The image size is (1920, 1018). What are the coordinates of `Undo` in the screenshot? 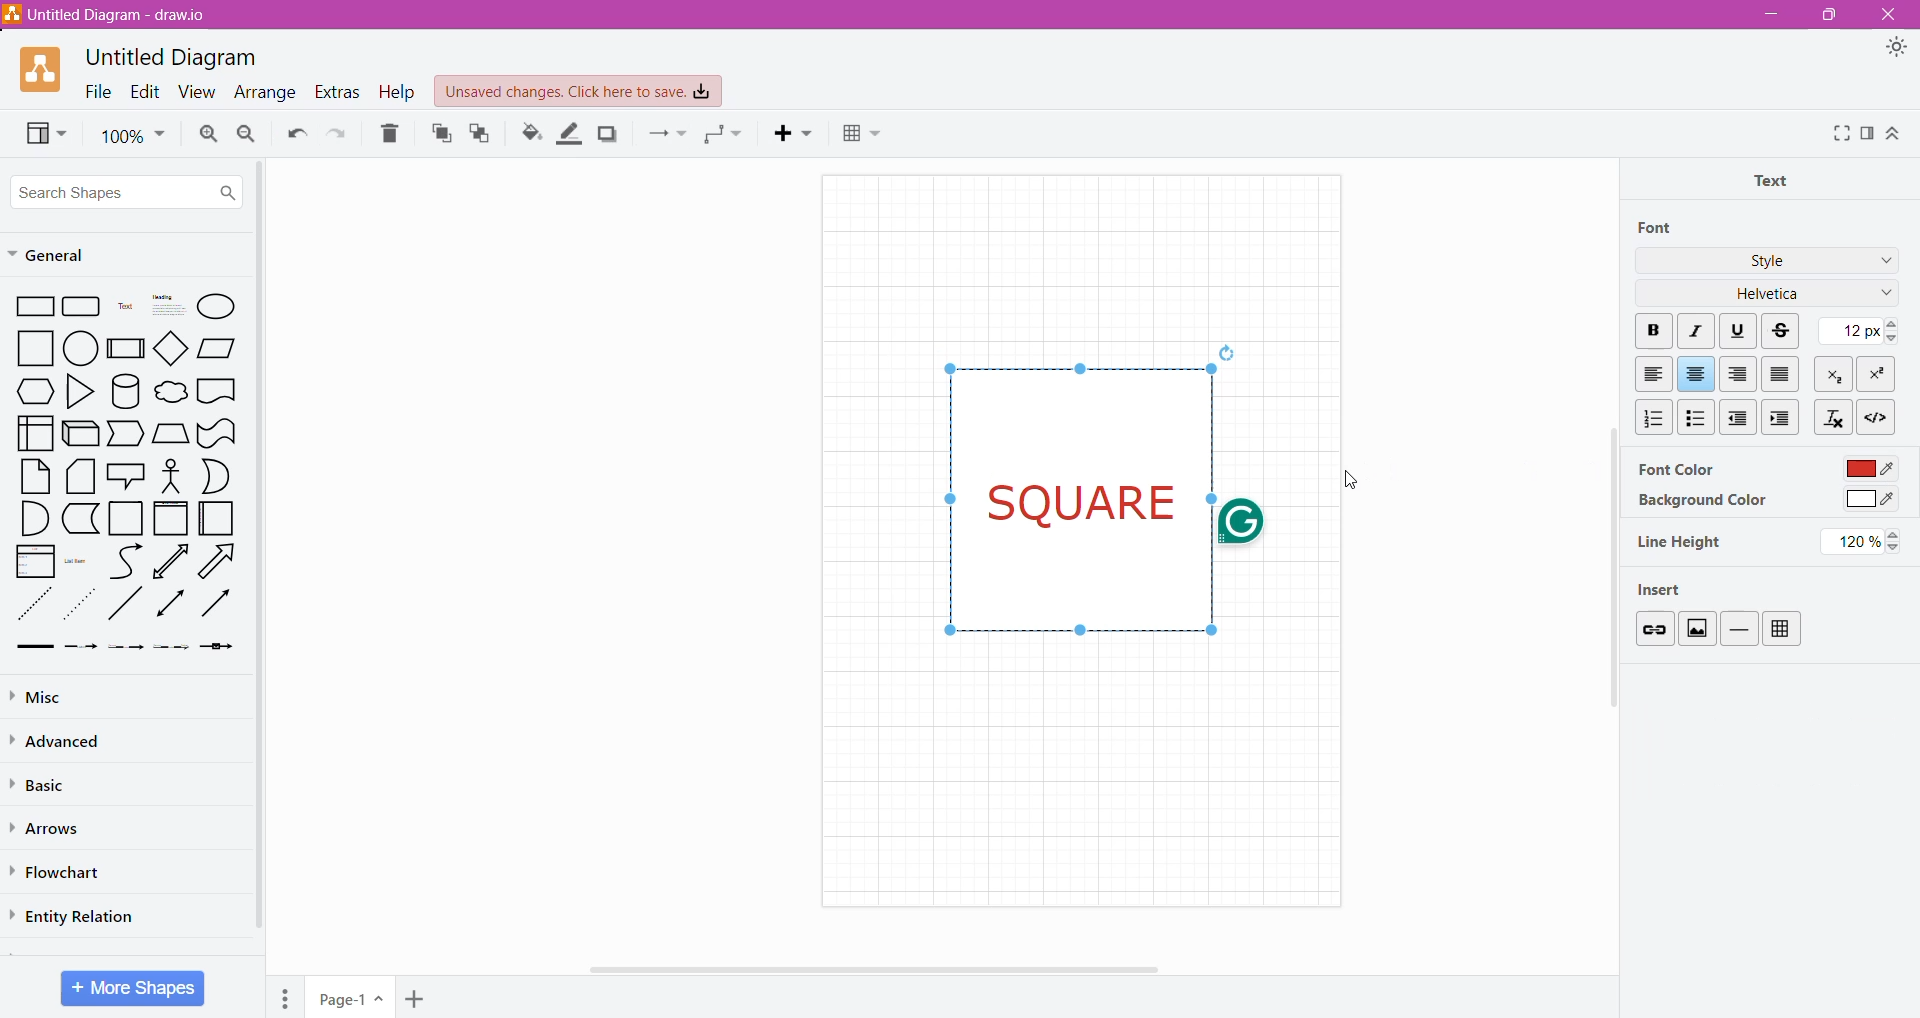 It's located at (342, 132).